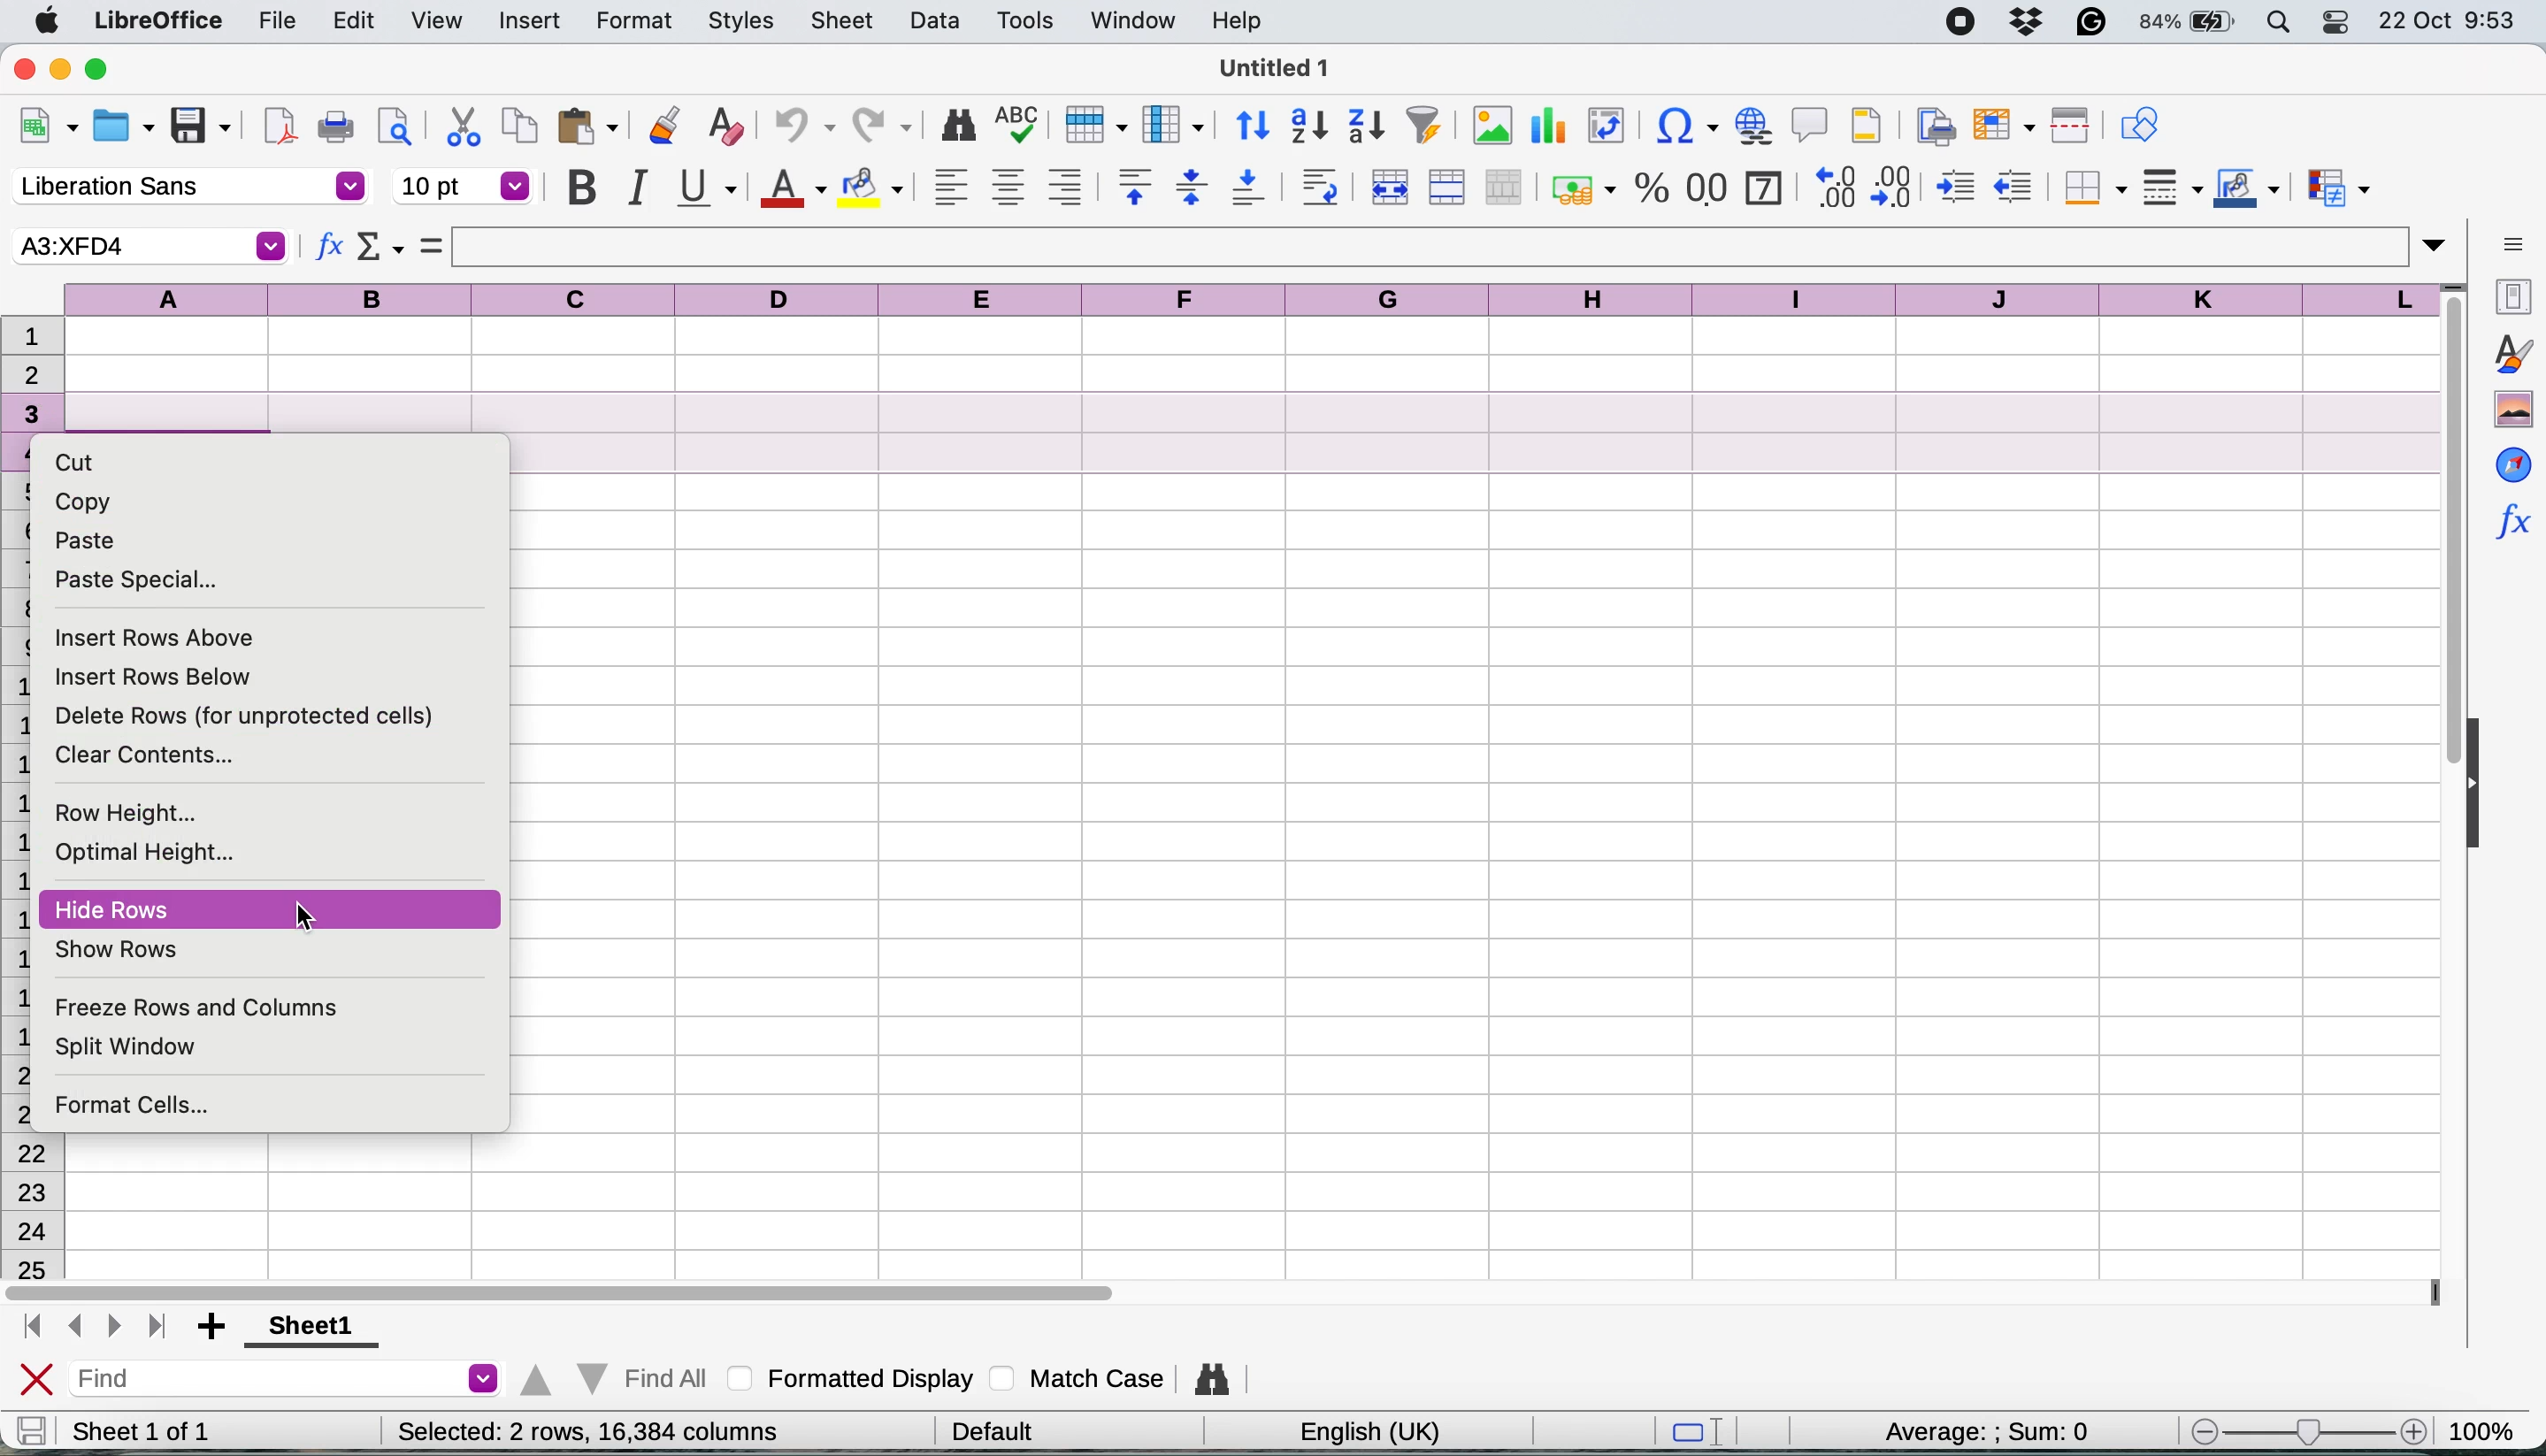 The width and height of the screenshot is (2546, 1456). What do you see at coordinates (1320, 186) in the screenshot?
I see `wrap text` at bounding box center [1320, 186].